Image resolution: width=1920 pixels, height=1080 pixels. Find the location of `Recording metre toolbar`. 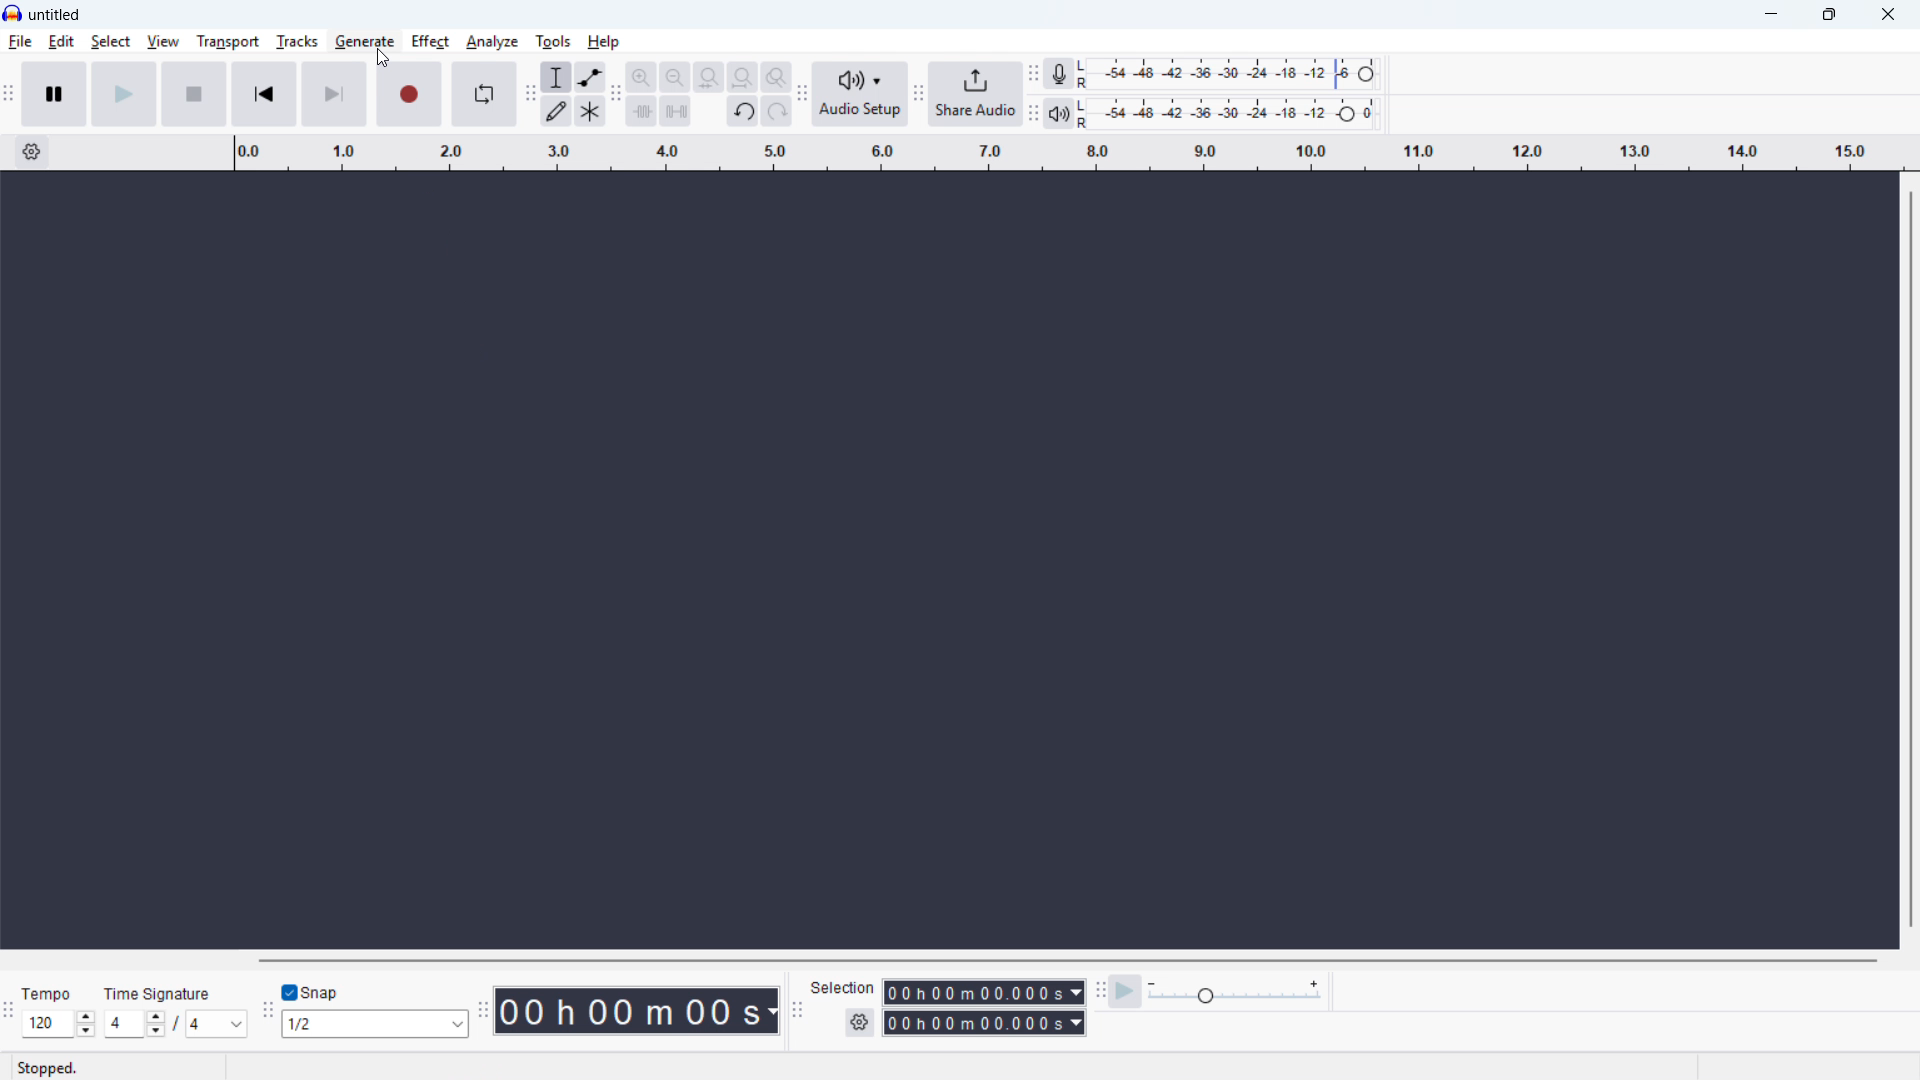

Recording metre toolbar is located at coordinates (1033, 73).